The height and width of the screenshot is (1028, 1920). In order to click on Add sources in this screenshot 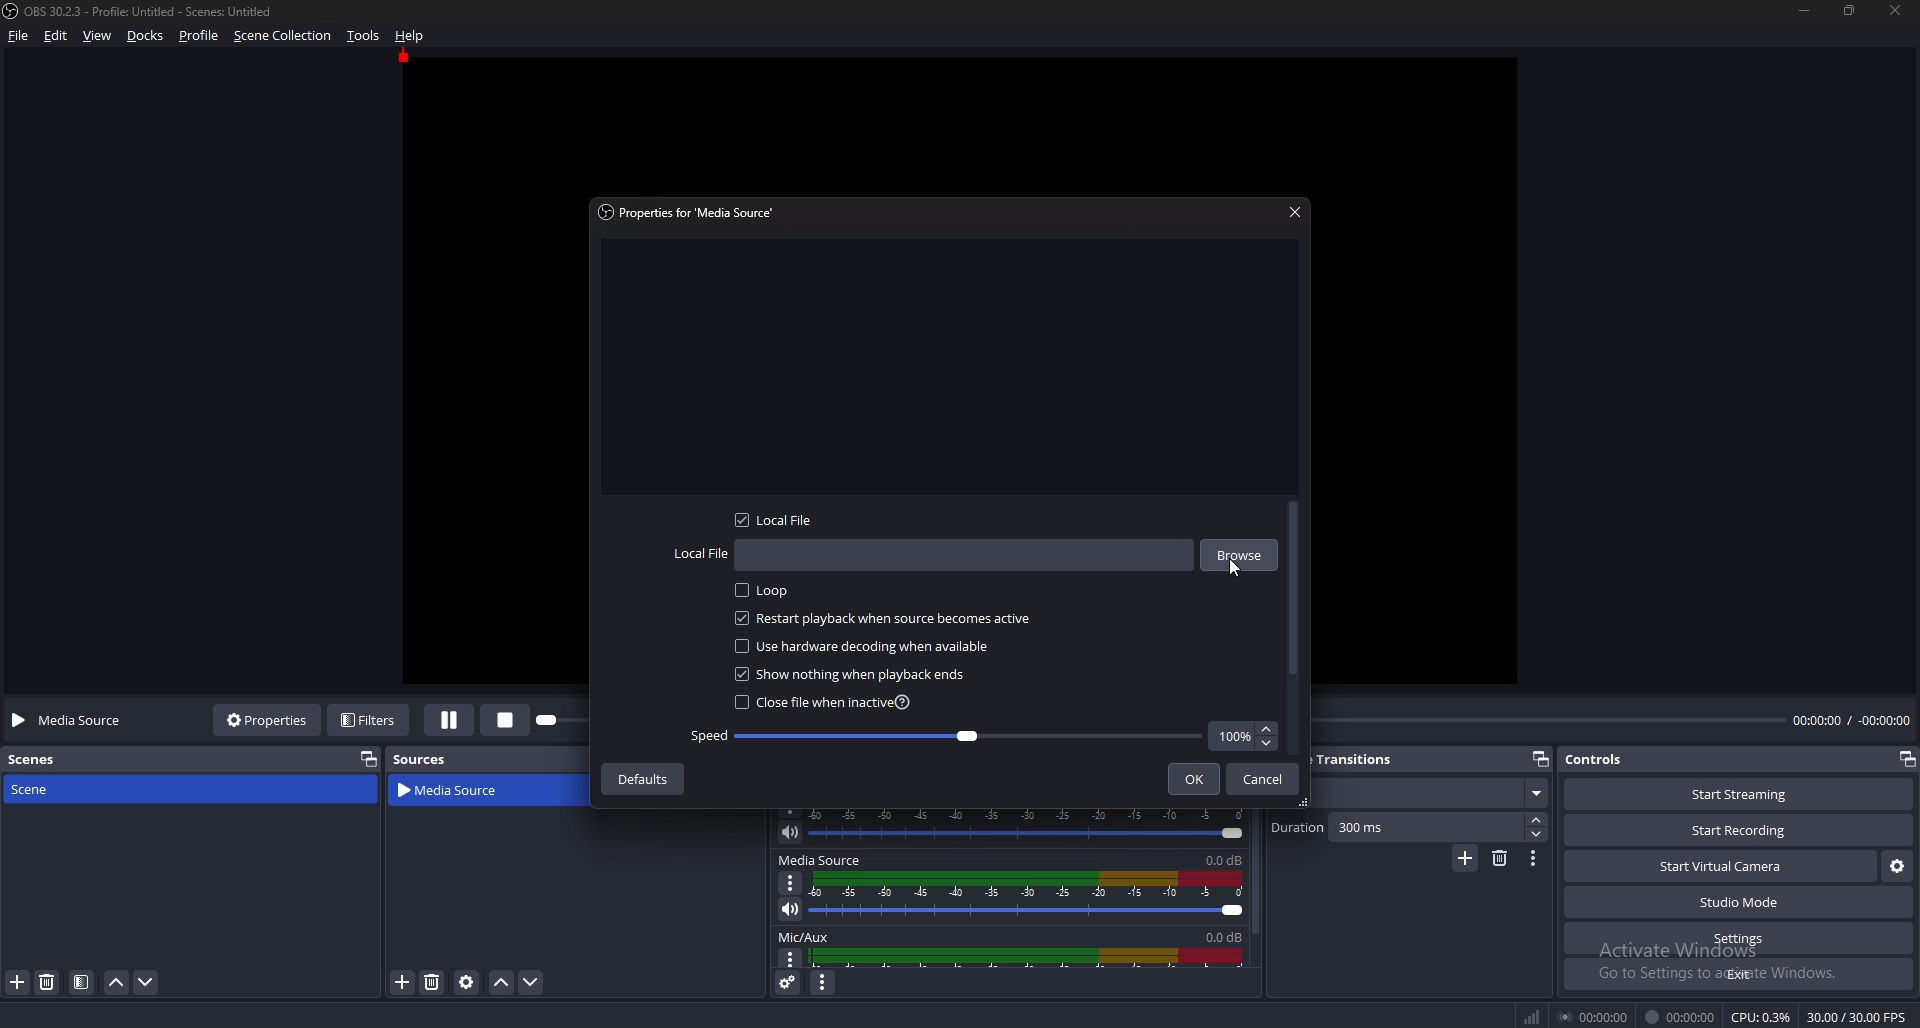, I will do `click(400, 981)`.